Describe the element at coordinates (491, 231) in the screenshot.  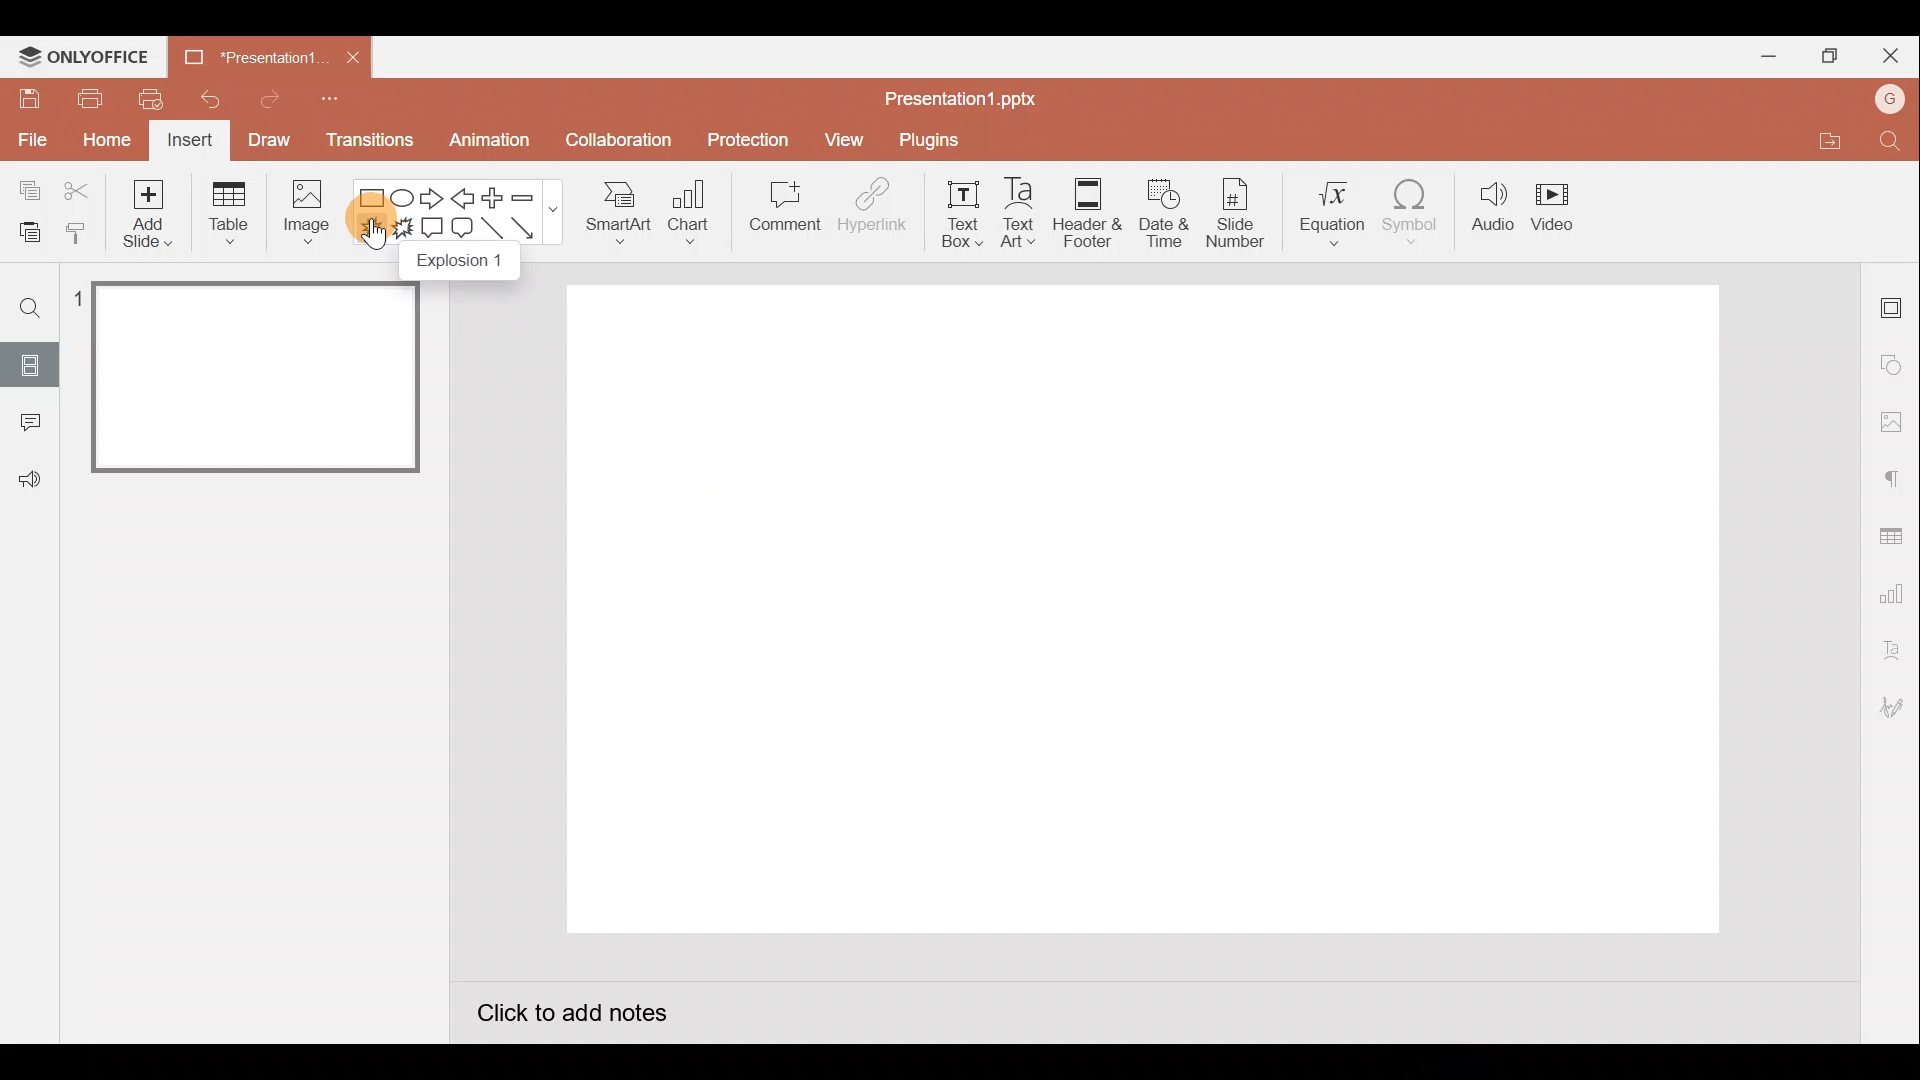
I see `Line` at that location.